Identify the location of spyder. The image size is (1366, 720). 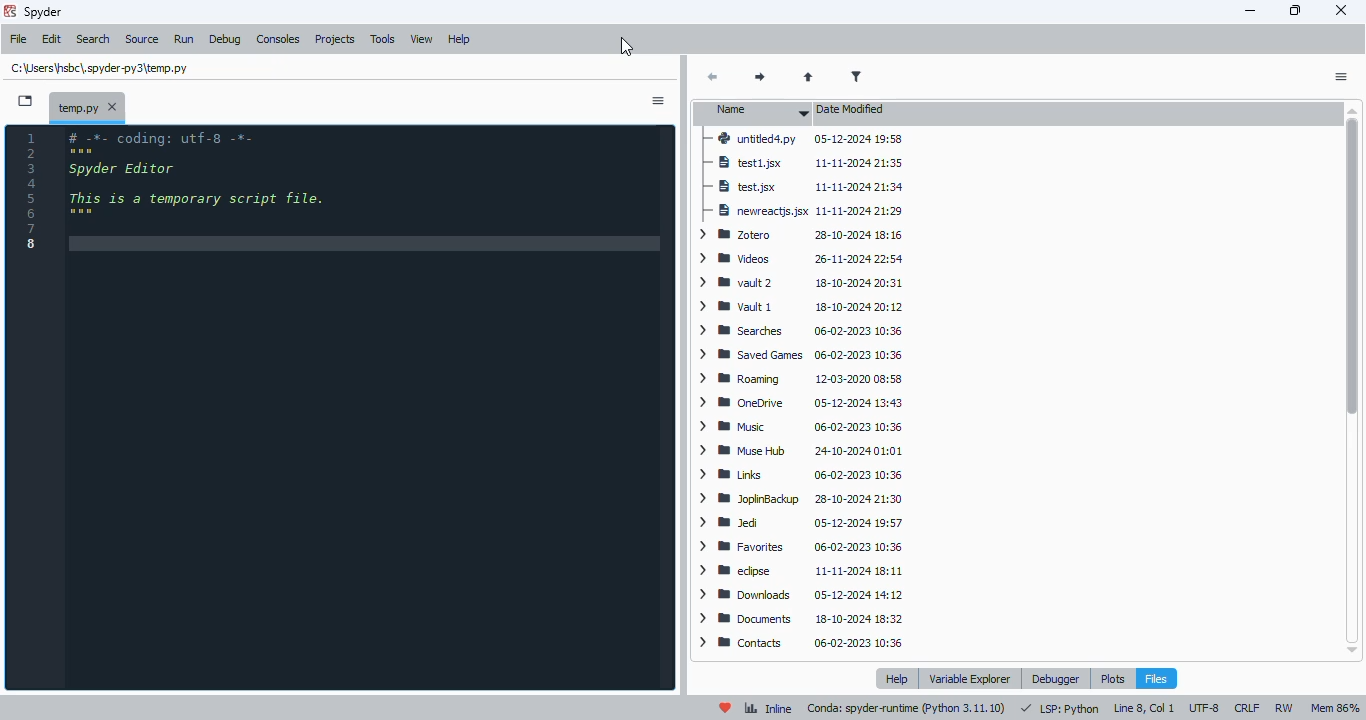
(44, 12).